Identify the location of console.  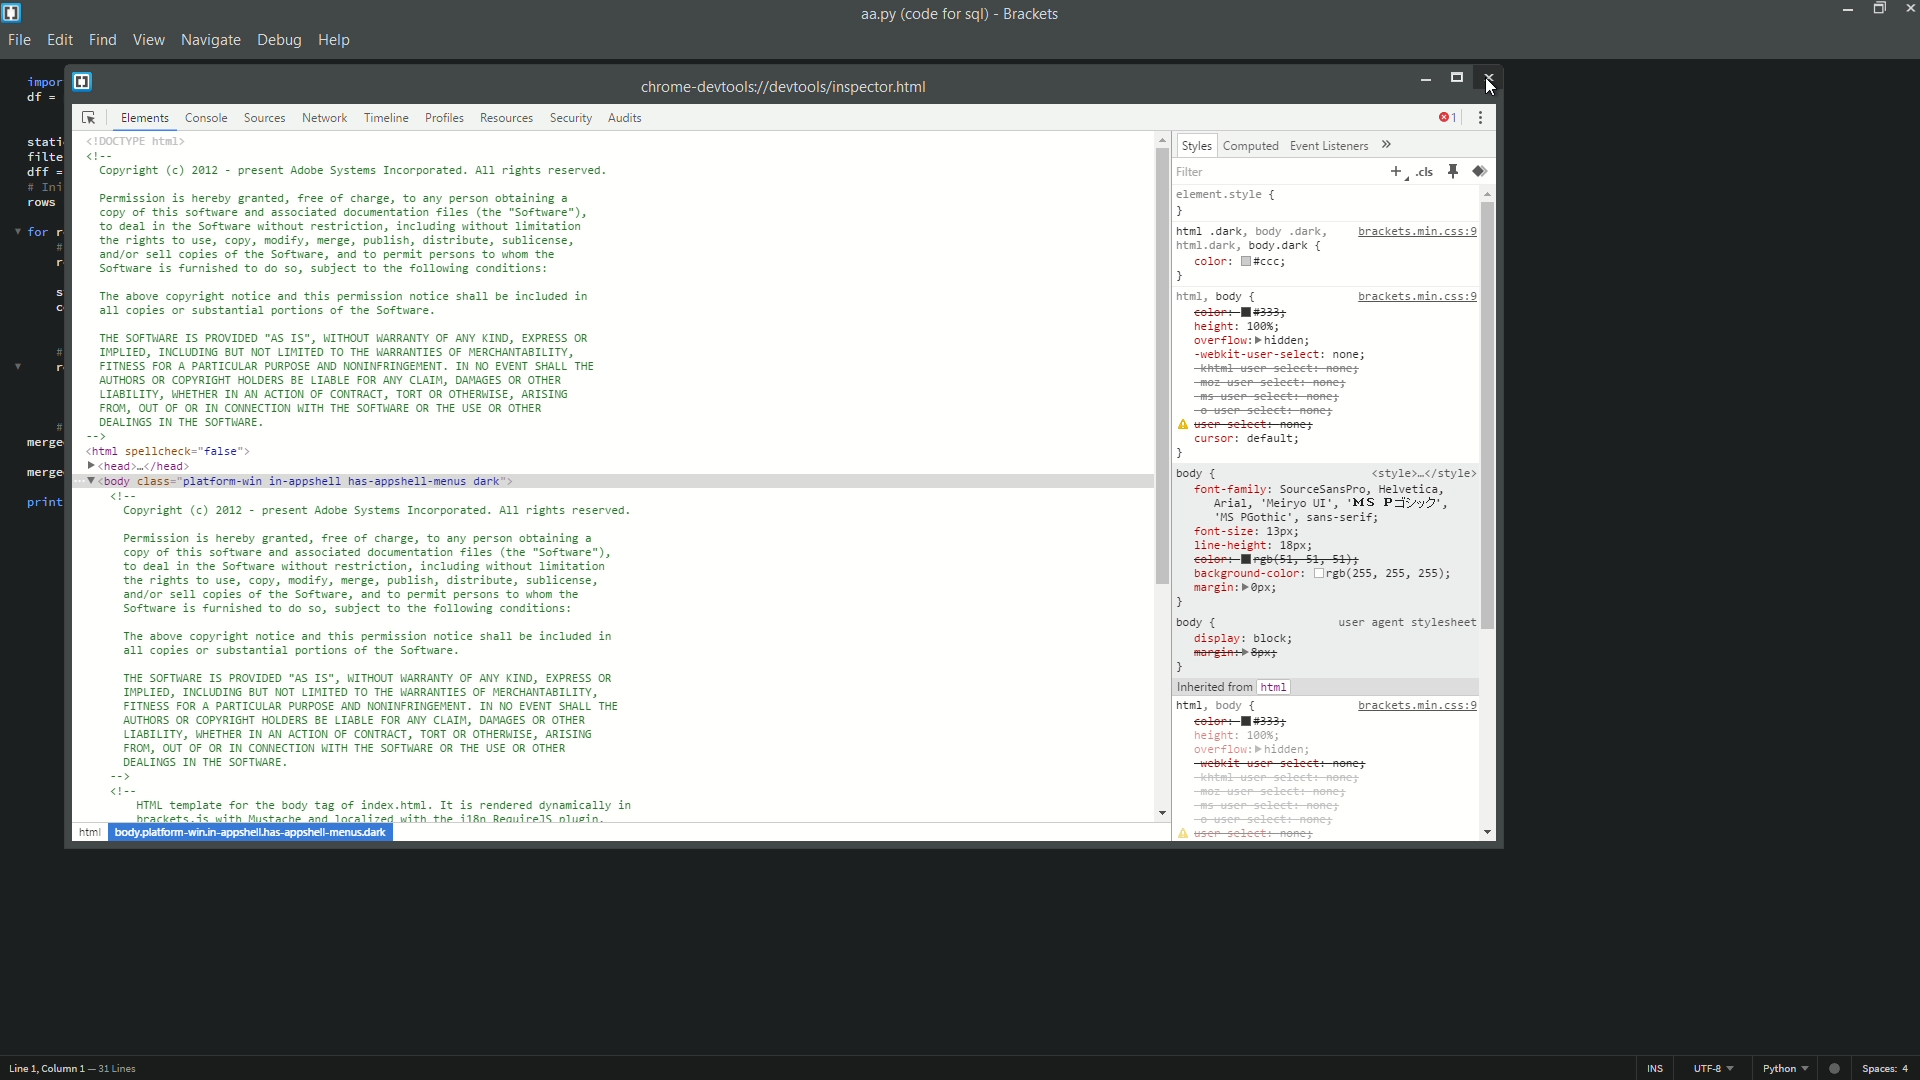
(207, 118).